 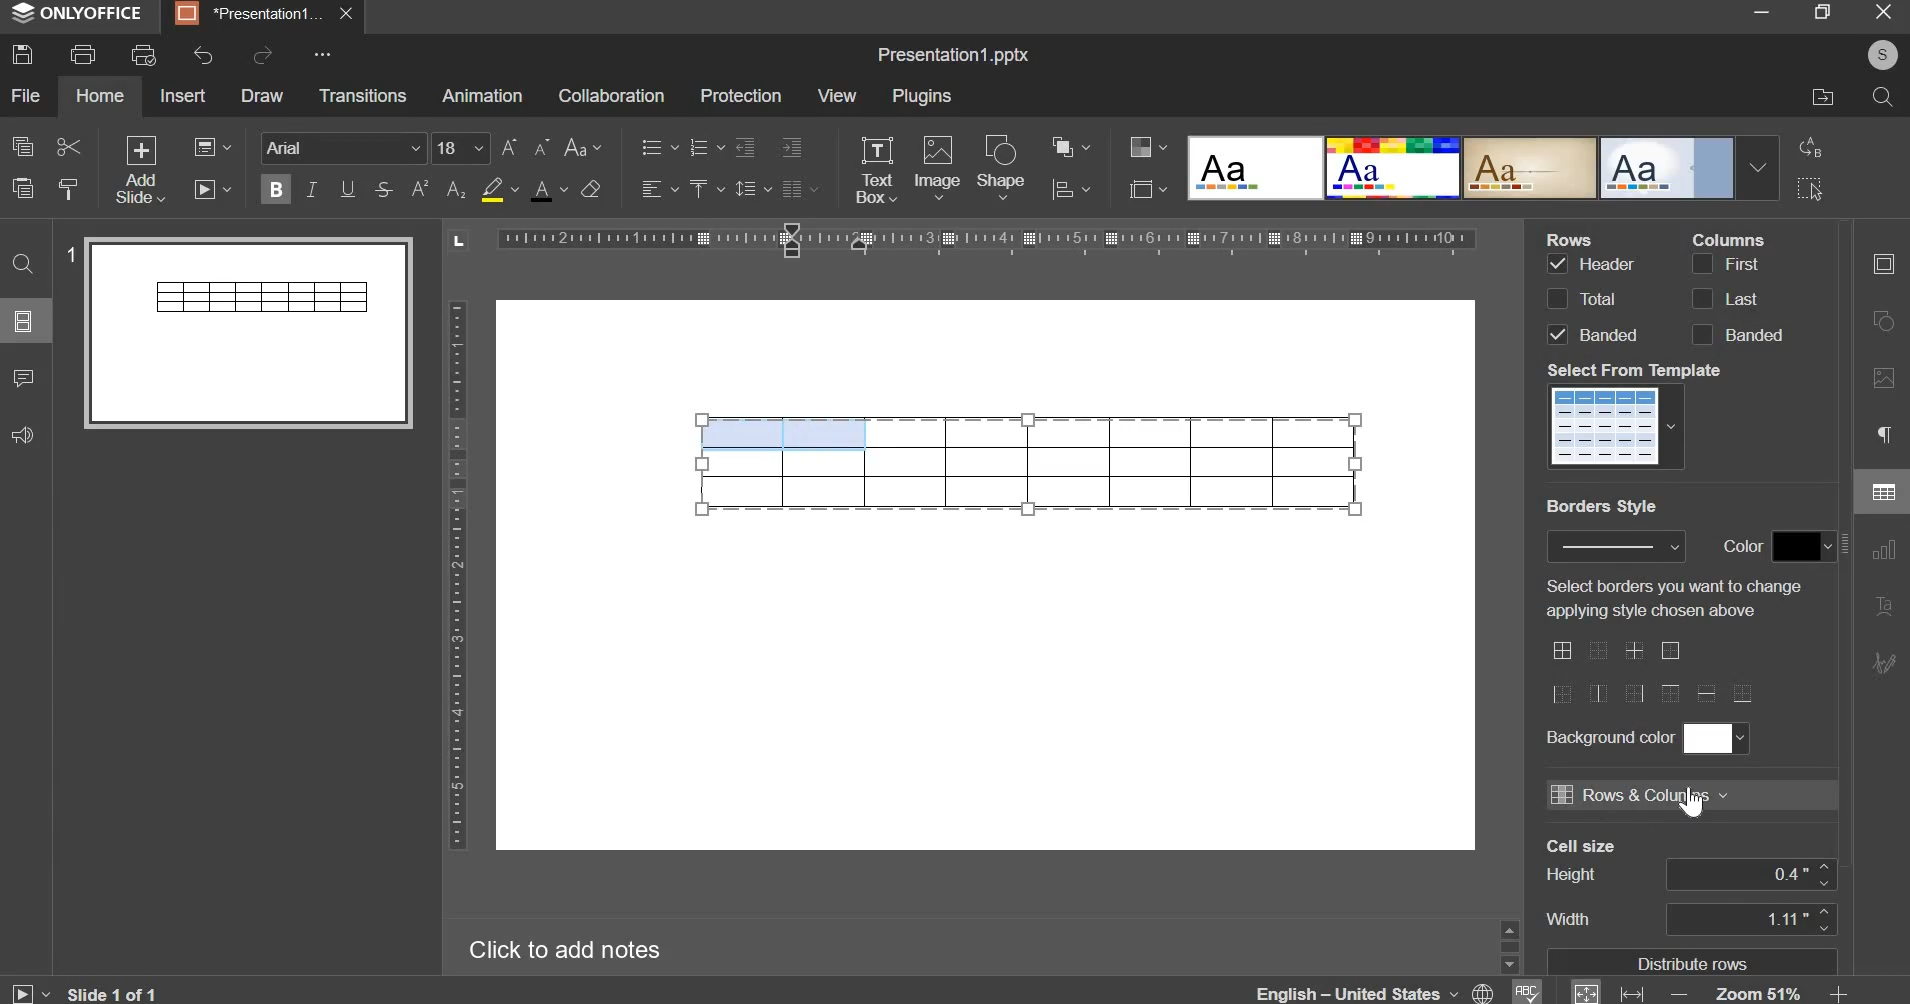 What do you see at coordinates (1619, 425) in the screenshot?
I see `template` at bounding box center [1619, 425].